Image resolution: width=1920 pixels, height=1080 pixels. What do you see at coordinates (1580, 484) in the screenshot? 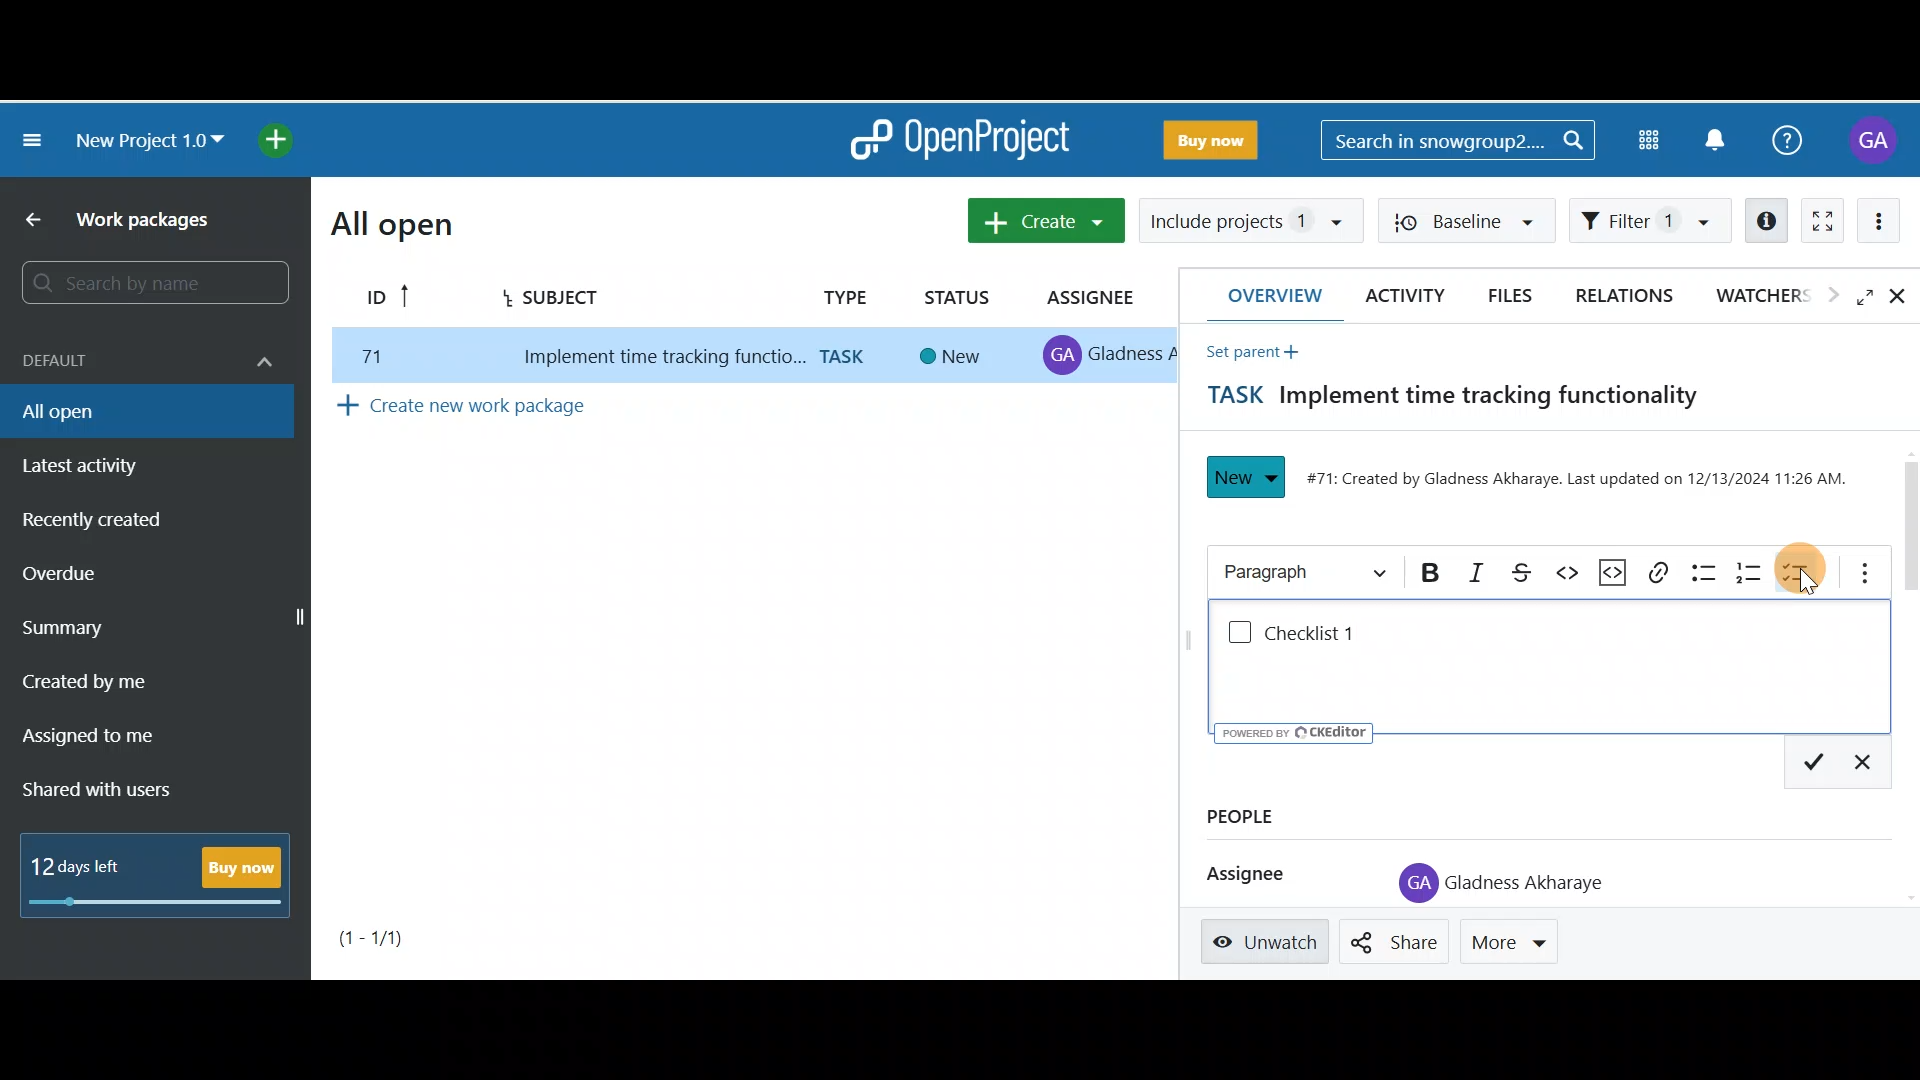
I see `#71: Created by Gladness Akharaye. Last updated on 12/13/2024 11:26 AM.` at bounding box center [1580, 484].